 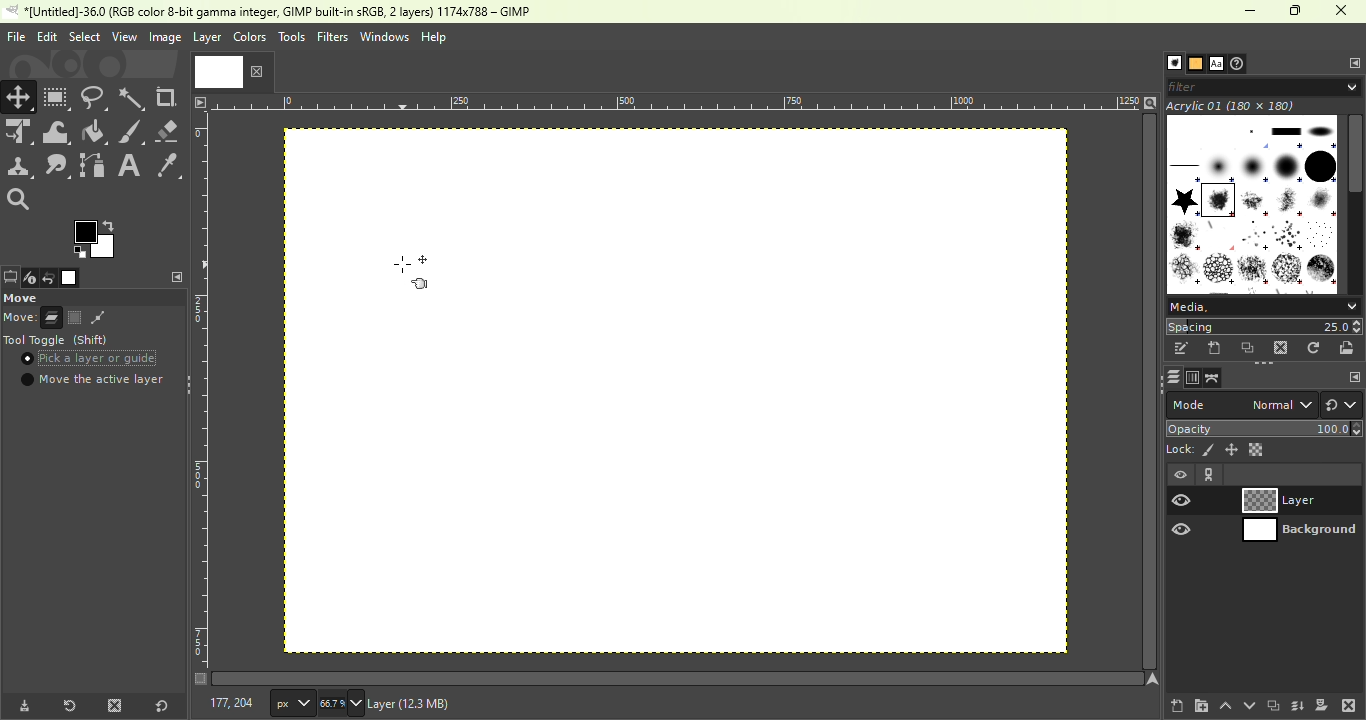 I want to click on Vertical scrollbar, so click(x=678, y=678).